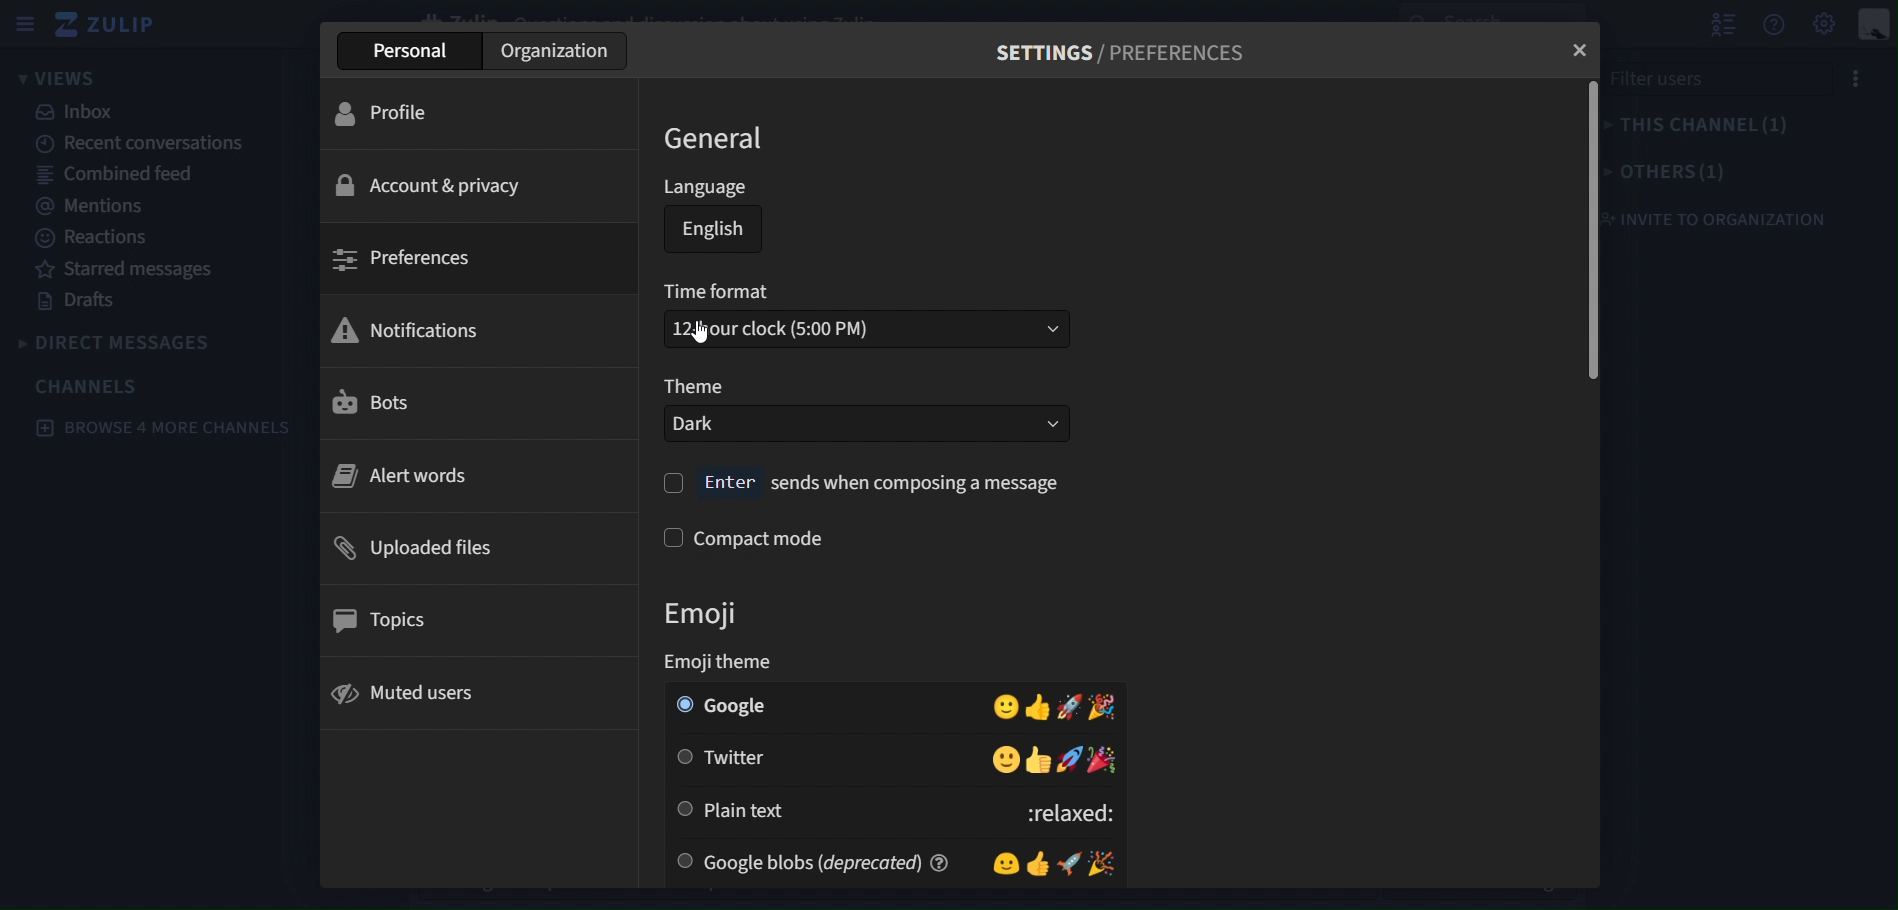 The image size is (1898, 910). What do you see at coordinates (1017, 813) in the screenshot?
I see `:relaxed` at bounding box center [1017, 813].